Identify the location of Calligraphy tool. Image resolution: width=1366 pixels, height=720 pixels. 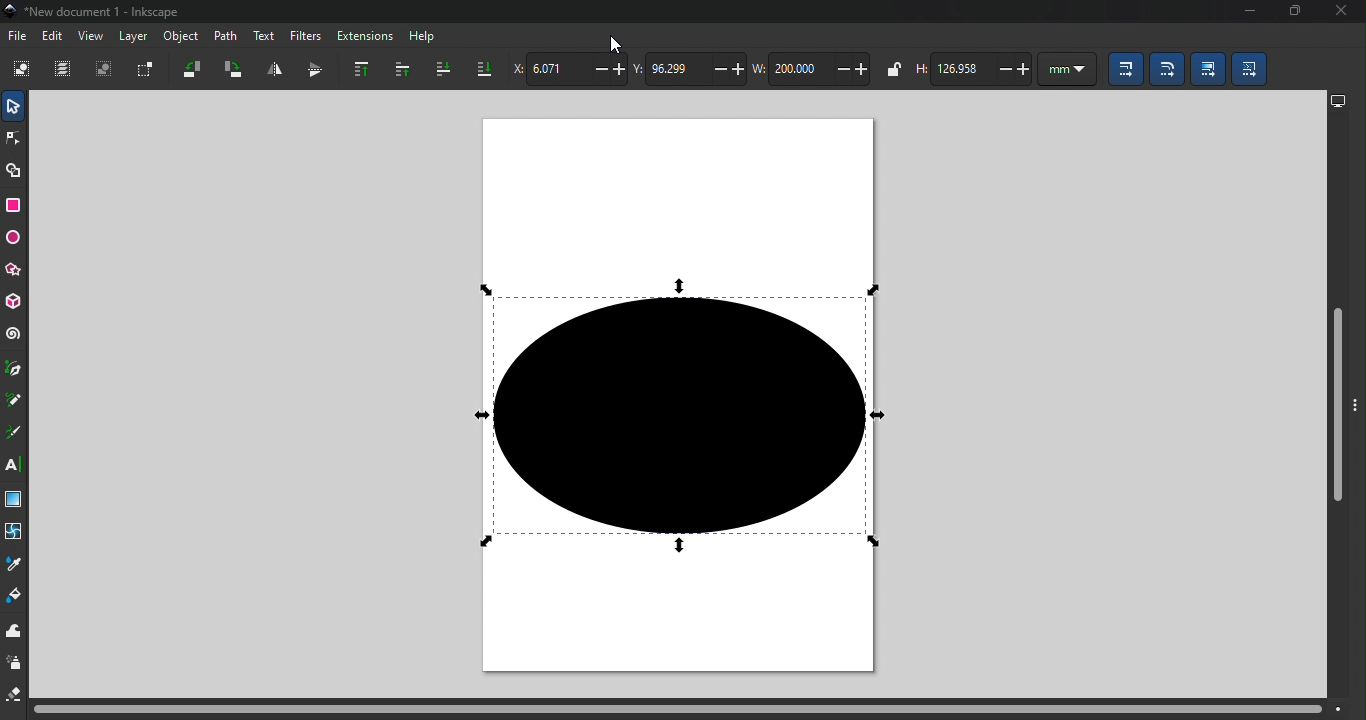
(13, 432).